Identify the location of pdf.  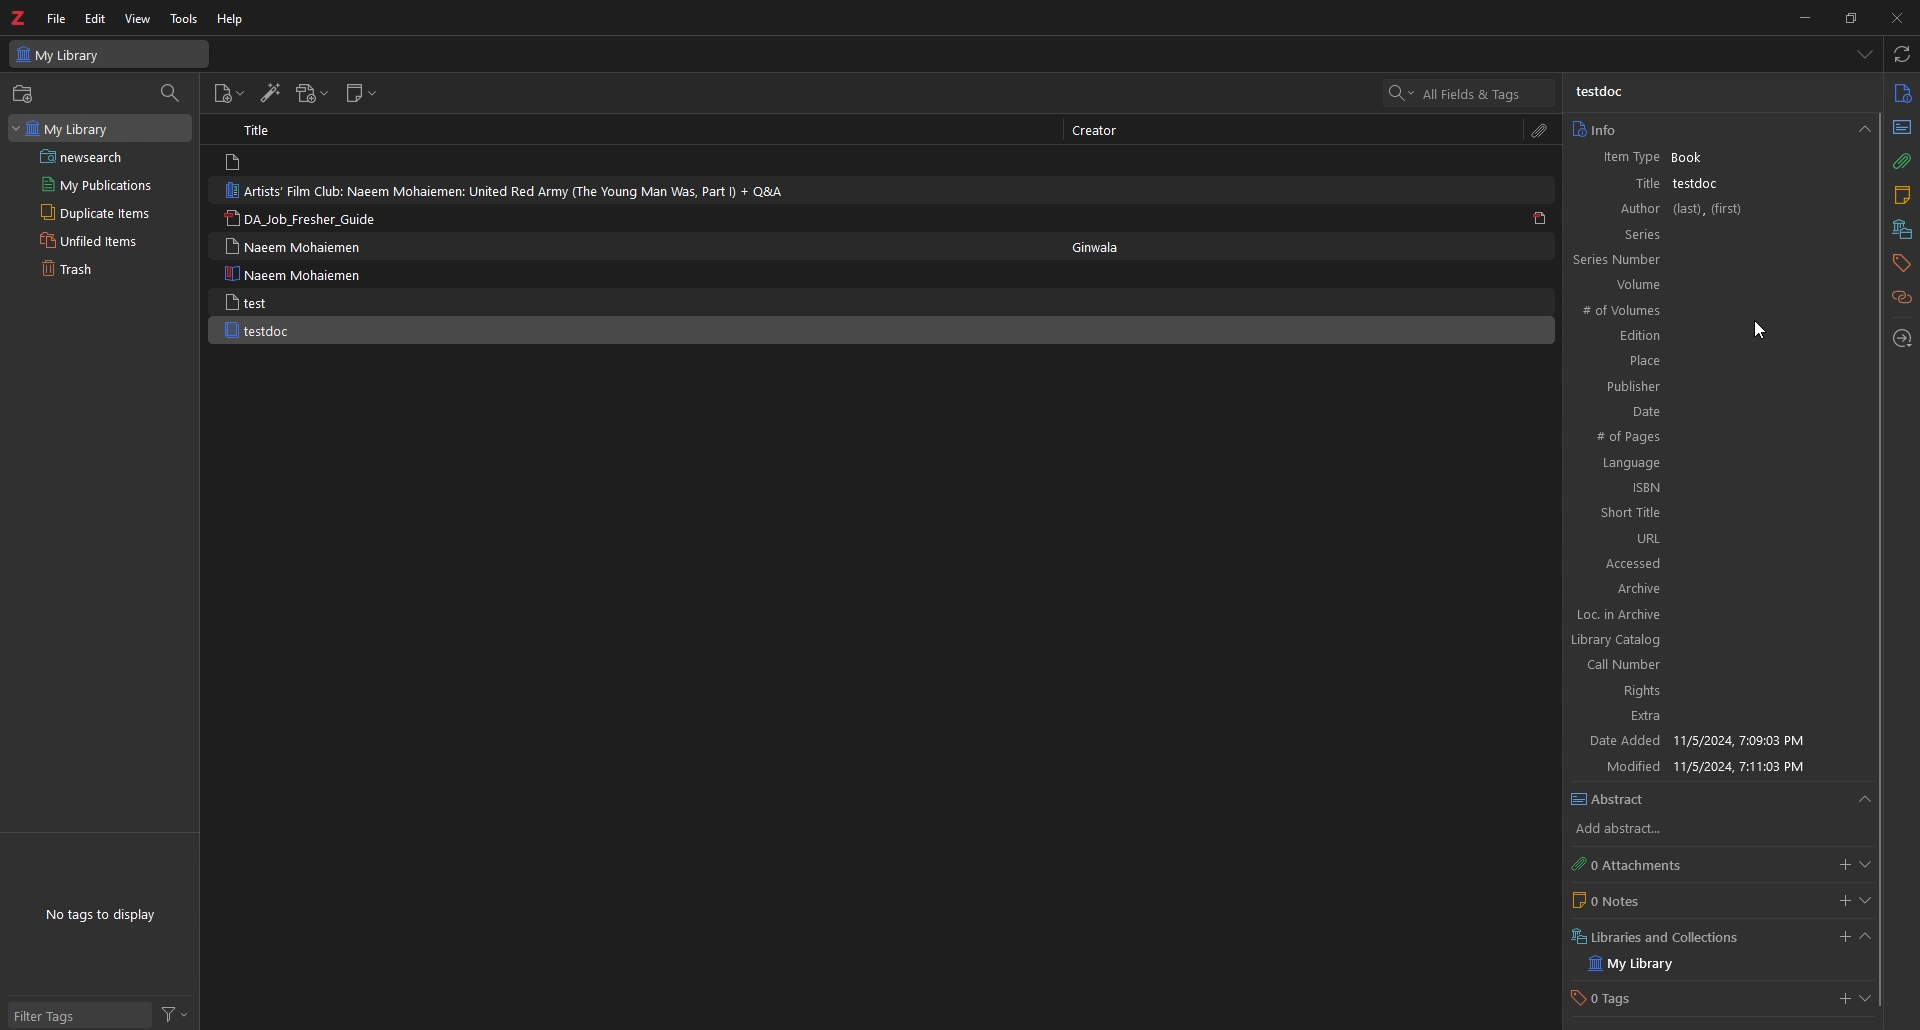
(1543, 219).